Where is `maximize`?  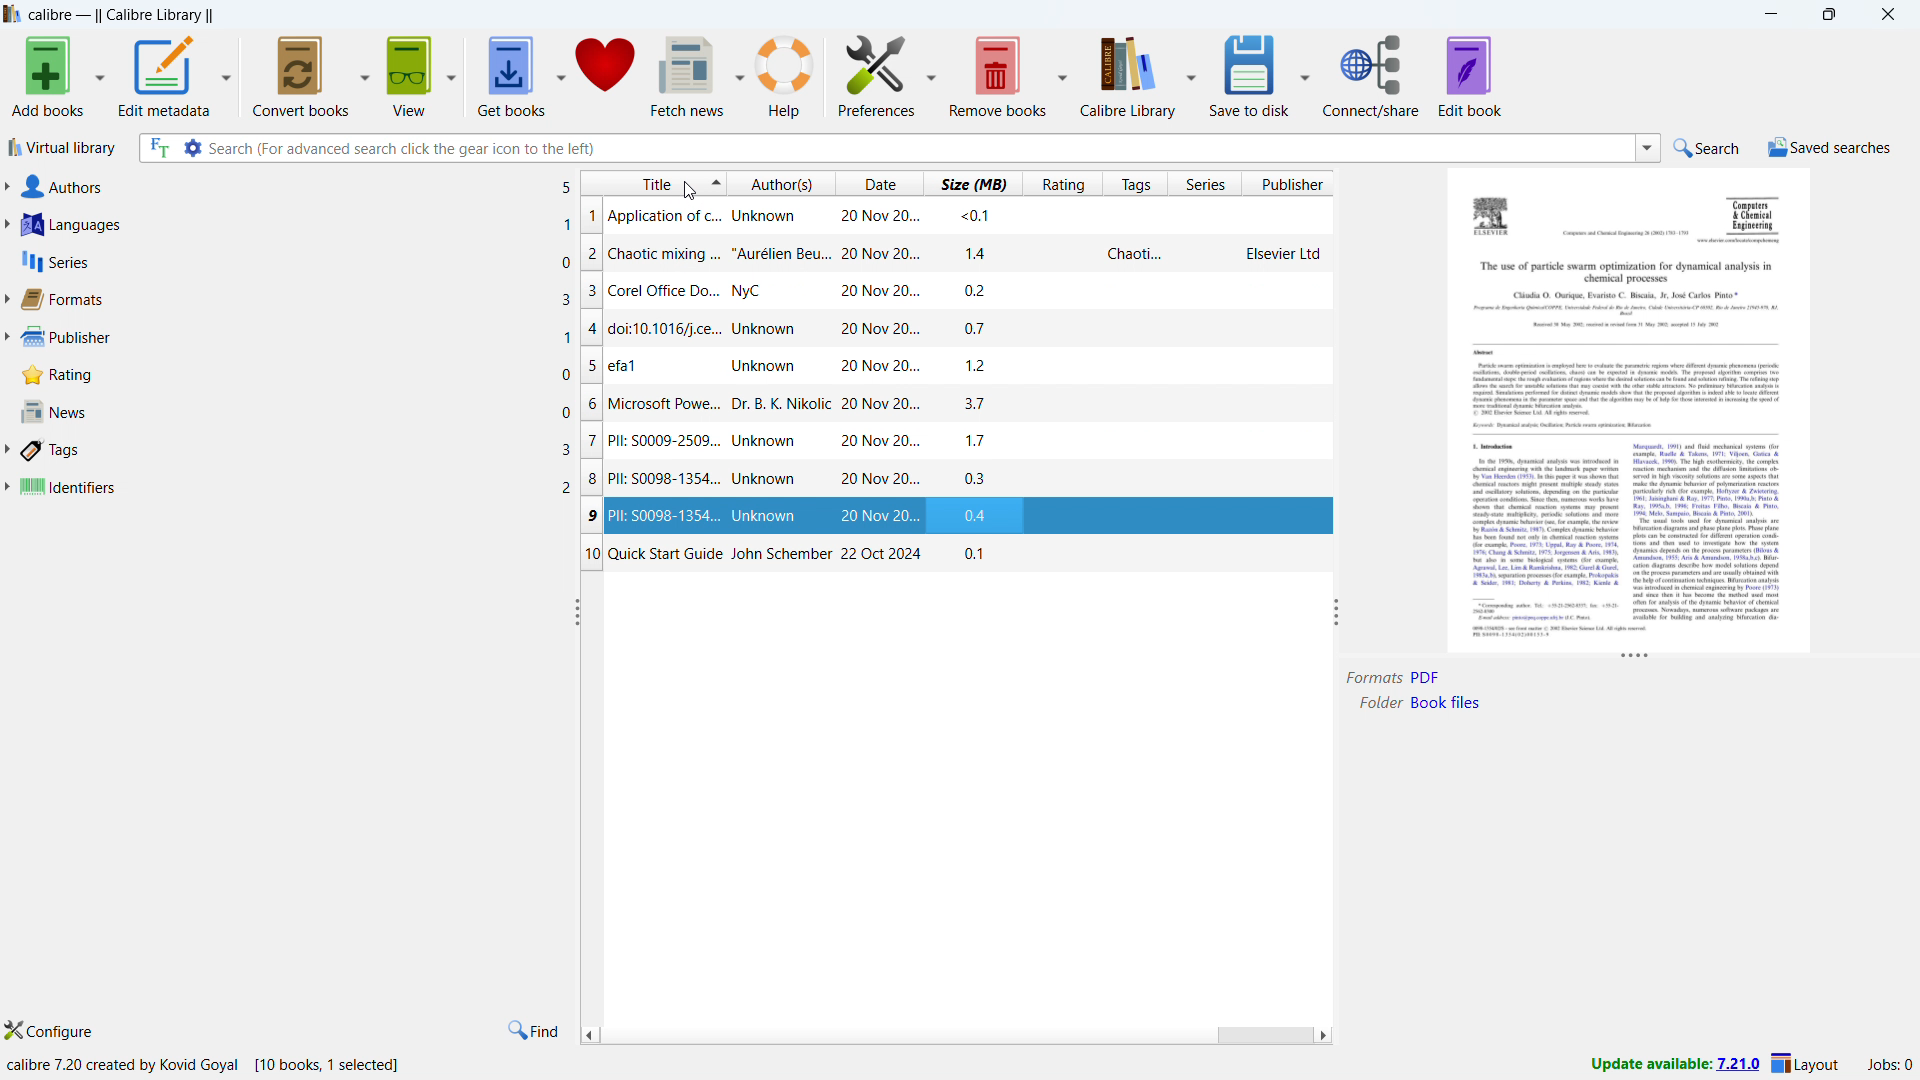 maximize is located at coordinates (1829, 13).